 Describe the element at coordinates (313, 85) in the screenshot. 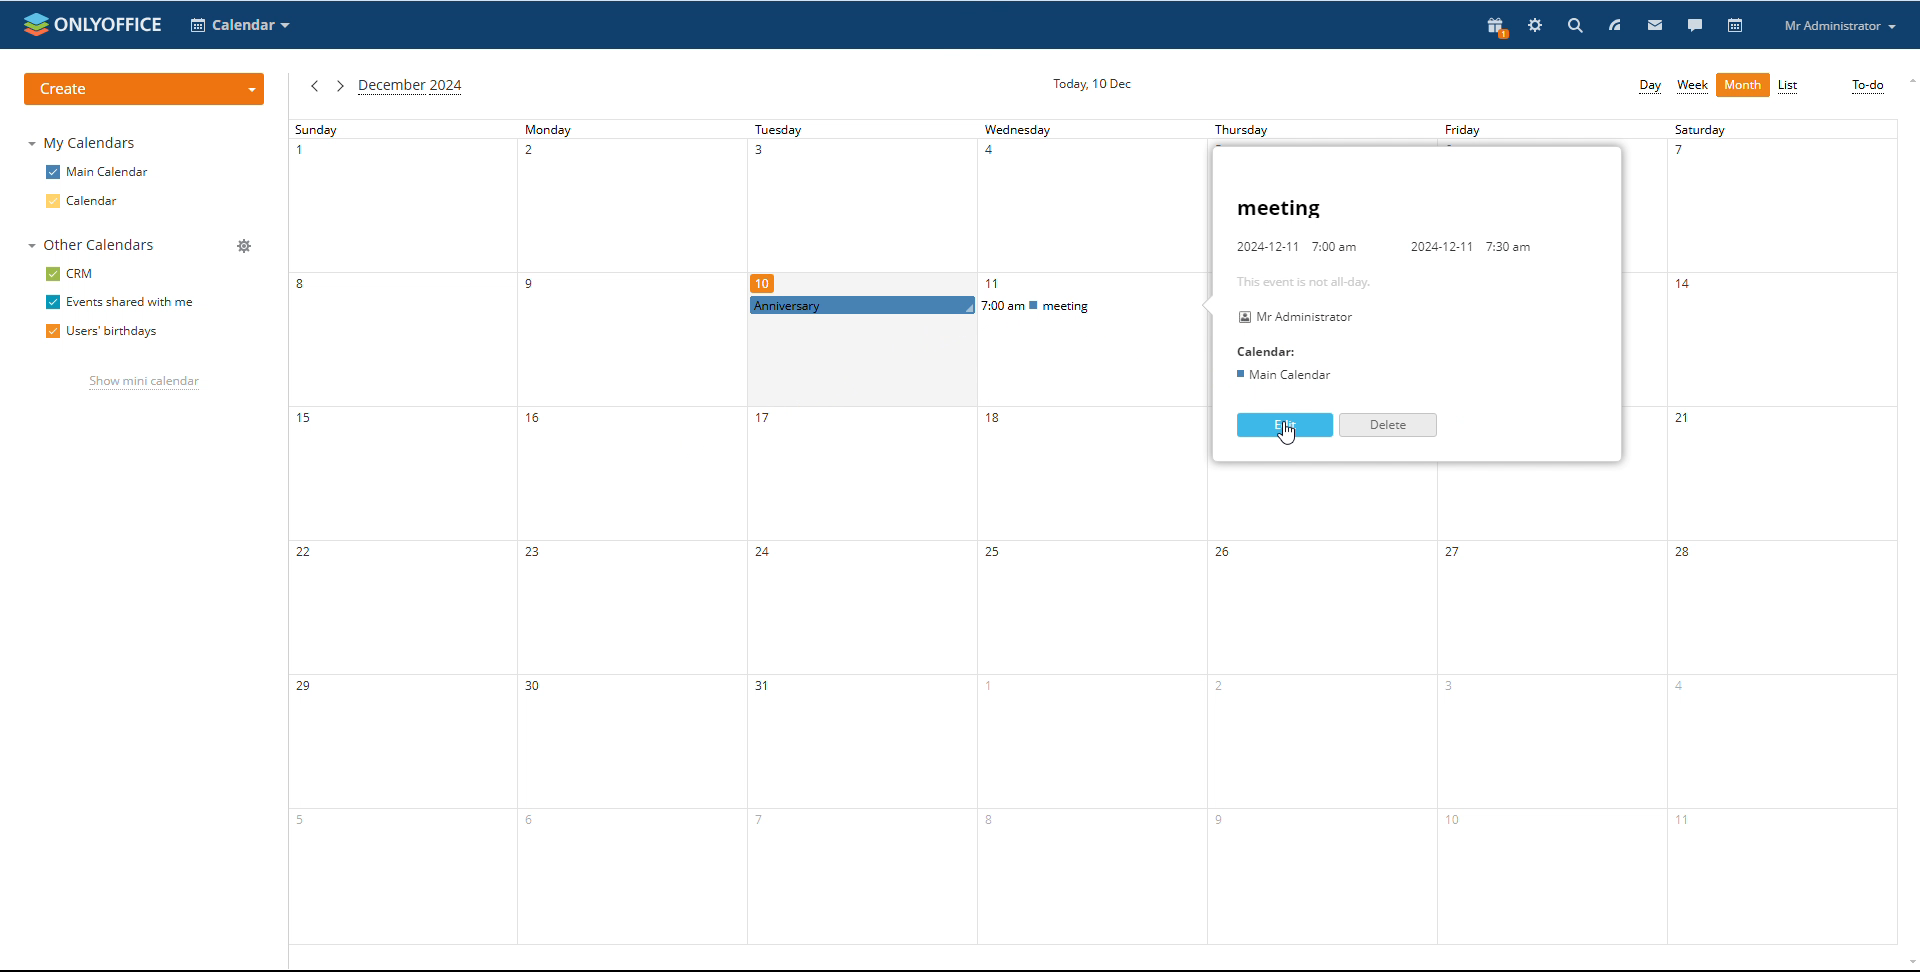

I see `previous month` at that location.